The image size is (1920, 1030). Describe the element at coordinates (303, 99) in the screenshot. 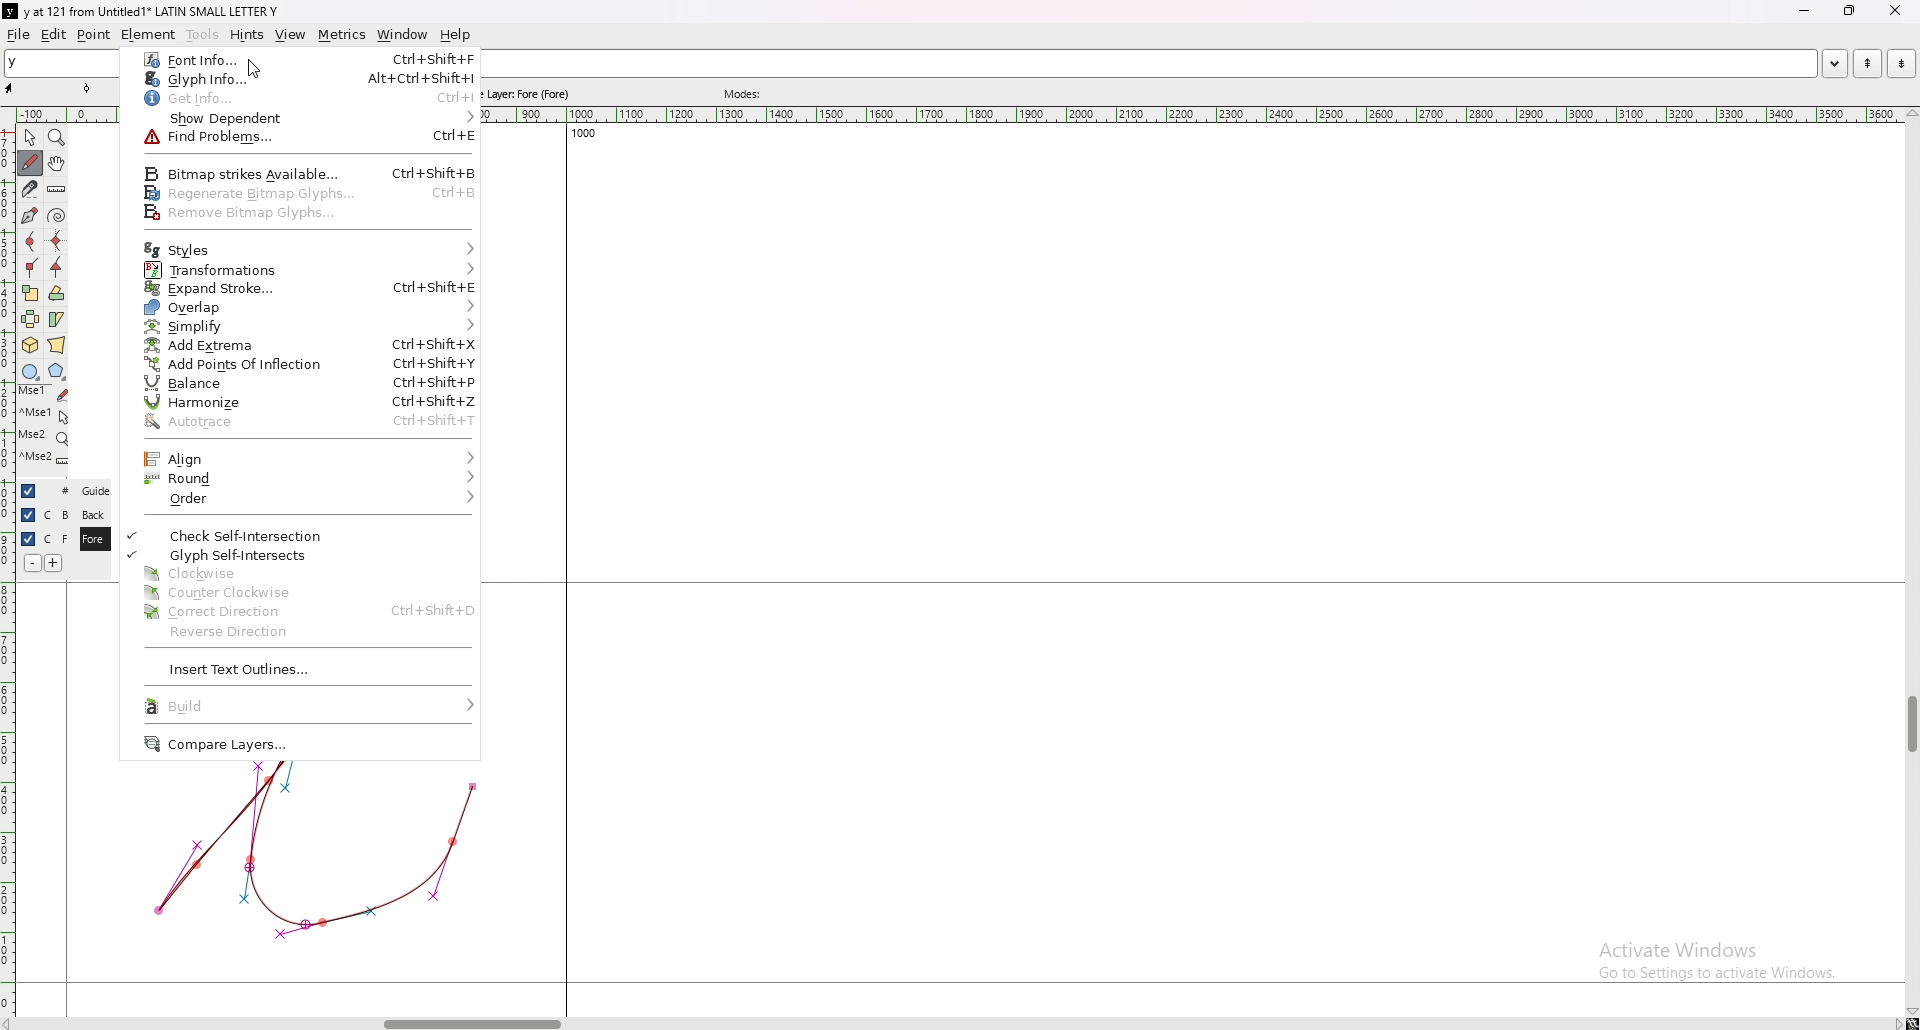

I see `get info` at that location.